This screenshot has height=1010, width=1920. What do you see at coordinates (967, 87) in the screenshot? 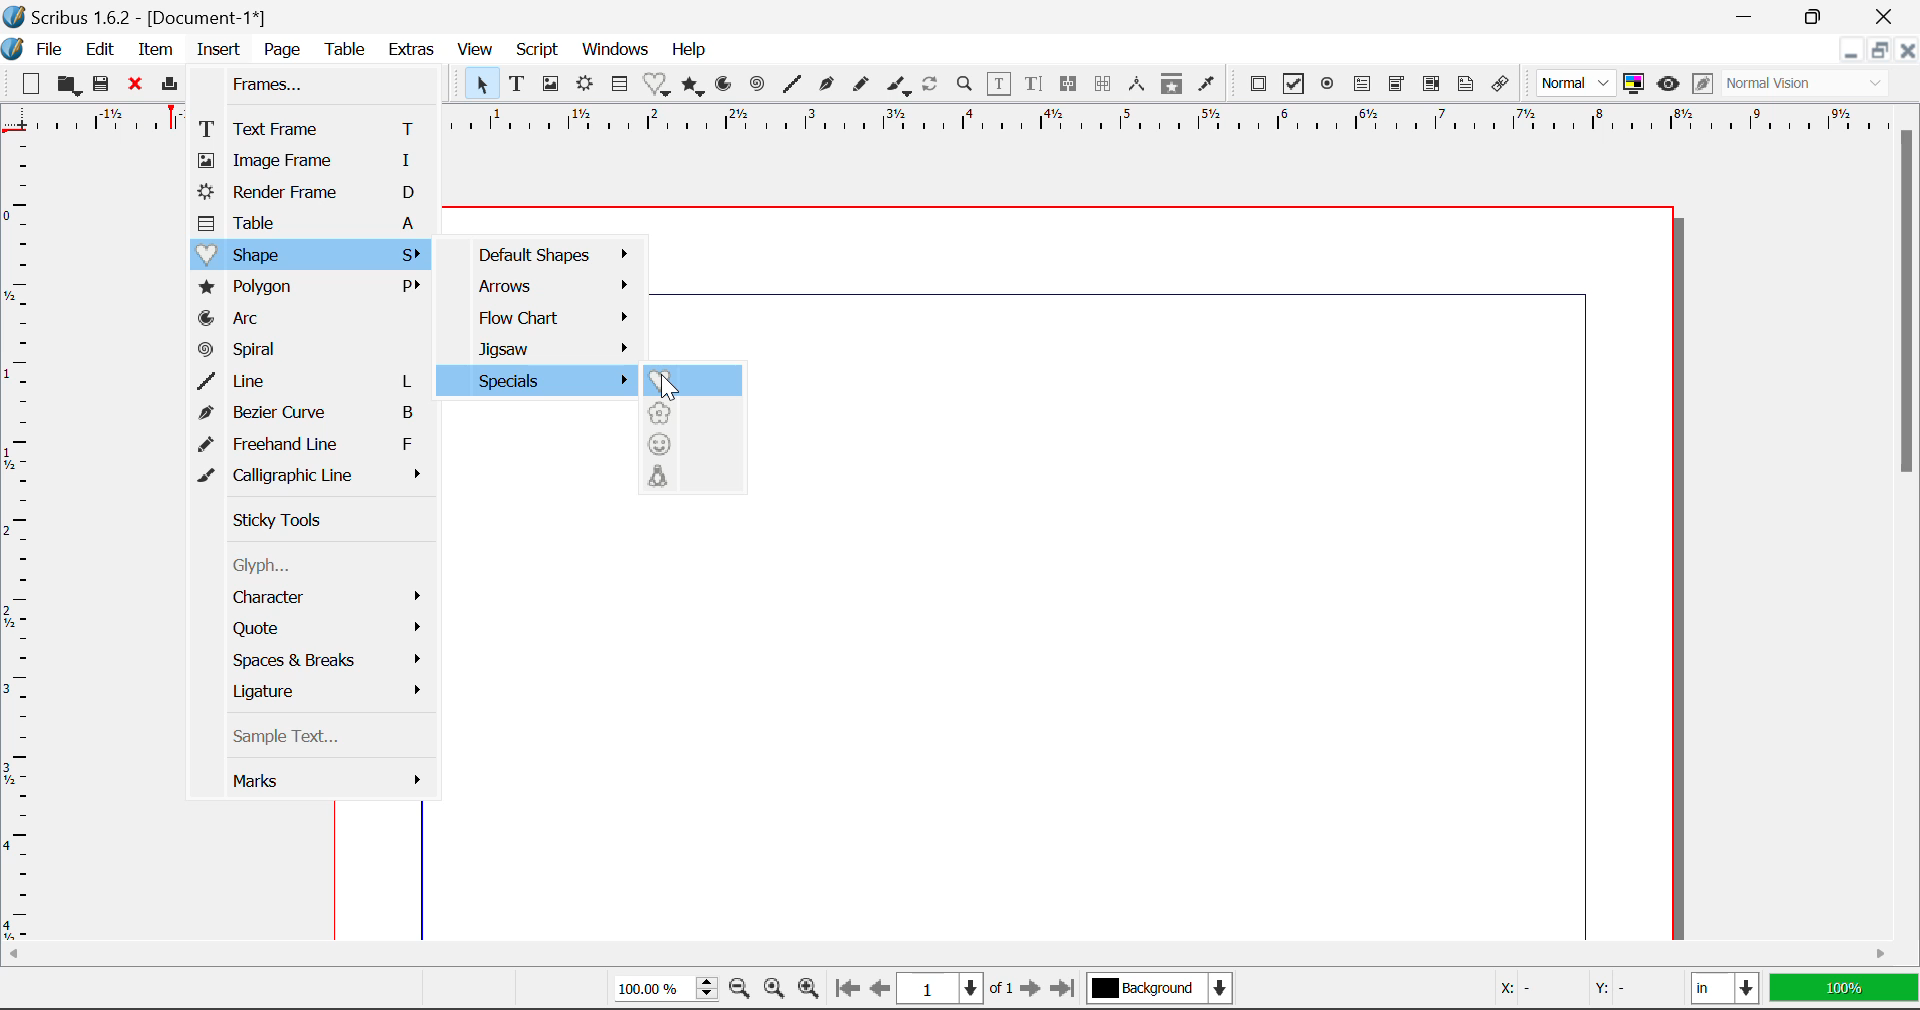
I see `Zoom` at bounding box center [967, 87].